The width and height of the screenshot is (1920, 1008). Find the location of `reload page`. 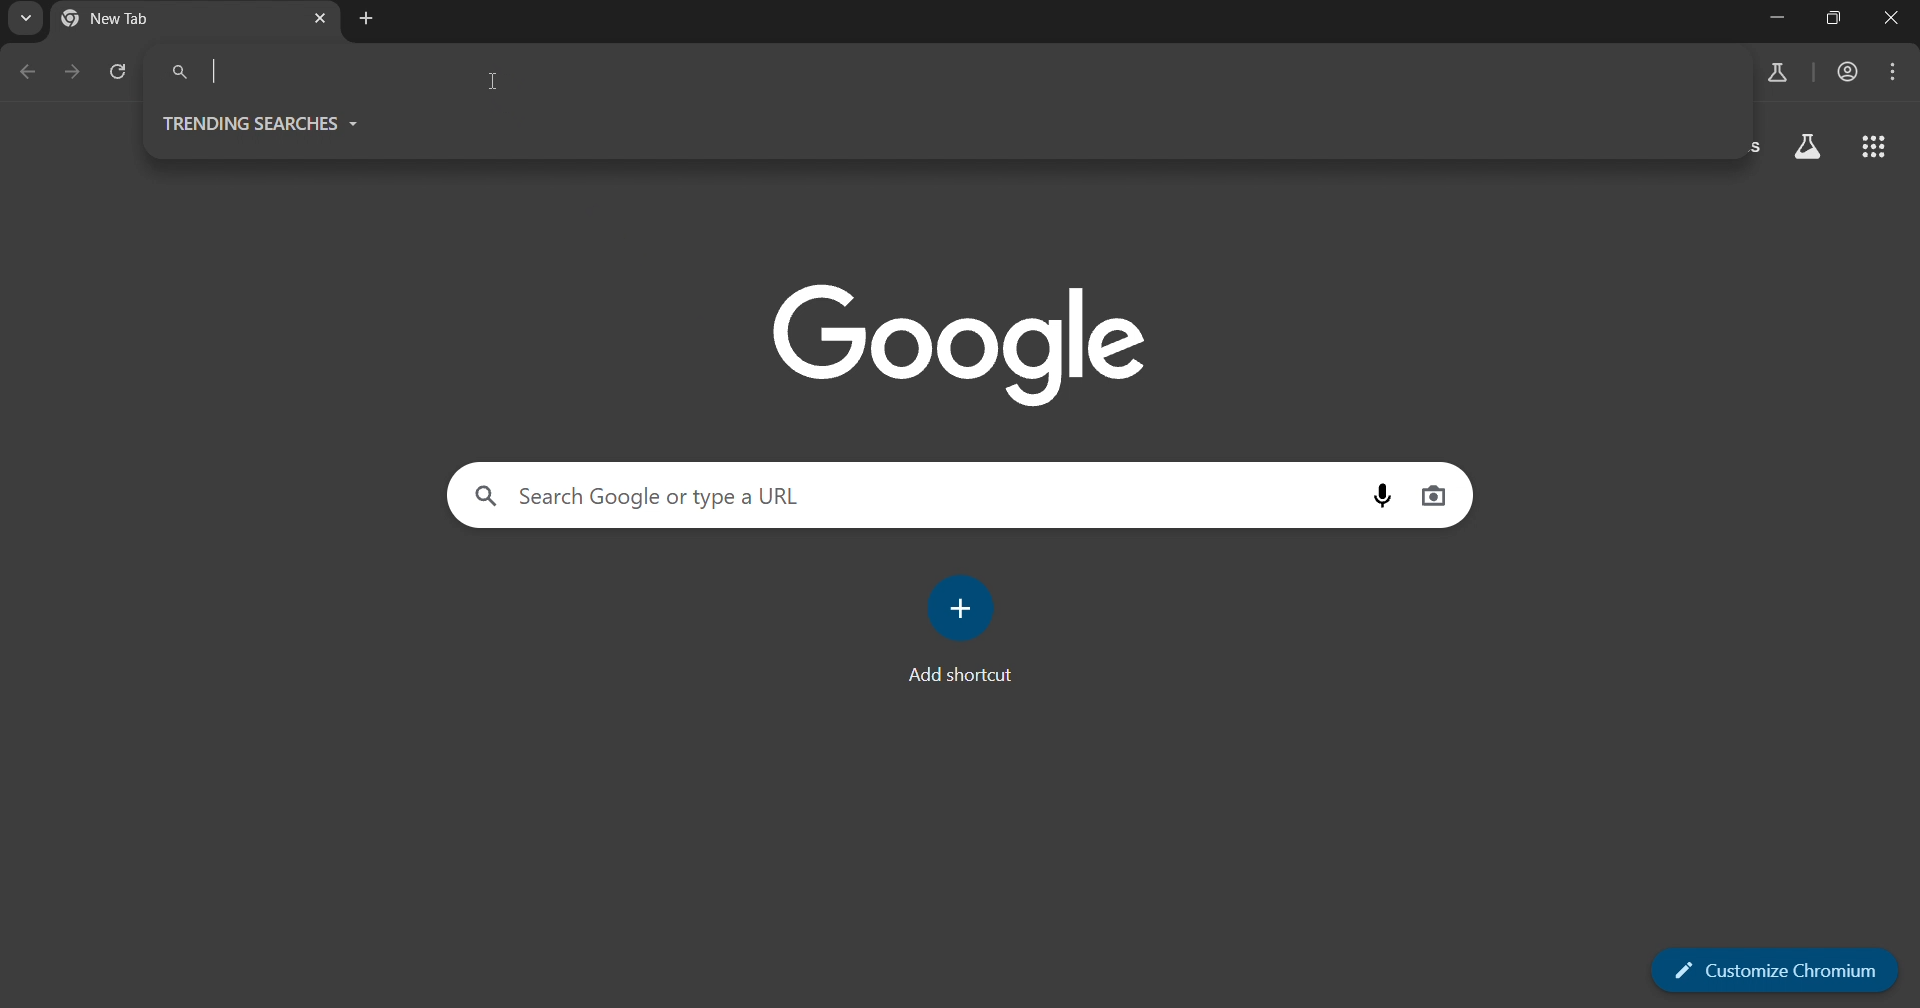

reload page is located at coordinates (117, 75).